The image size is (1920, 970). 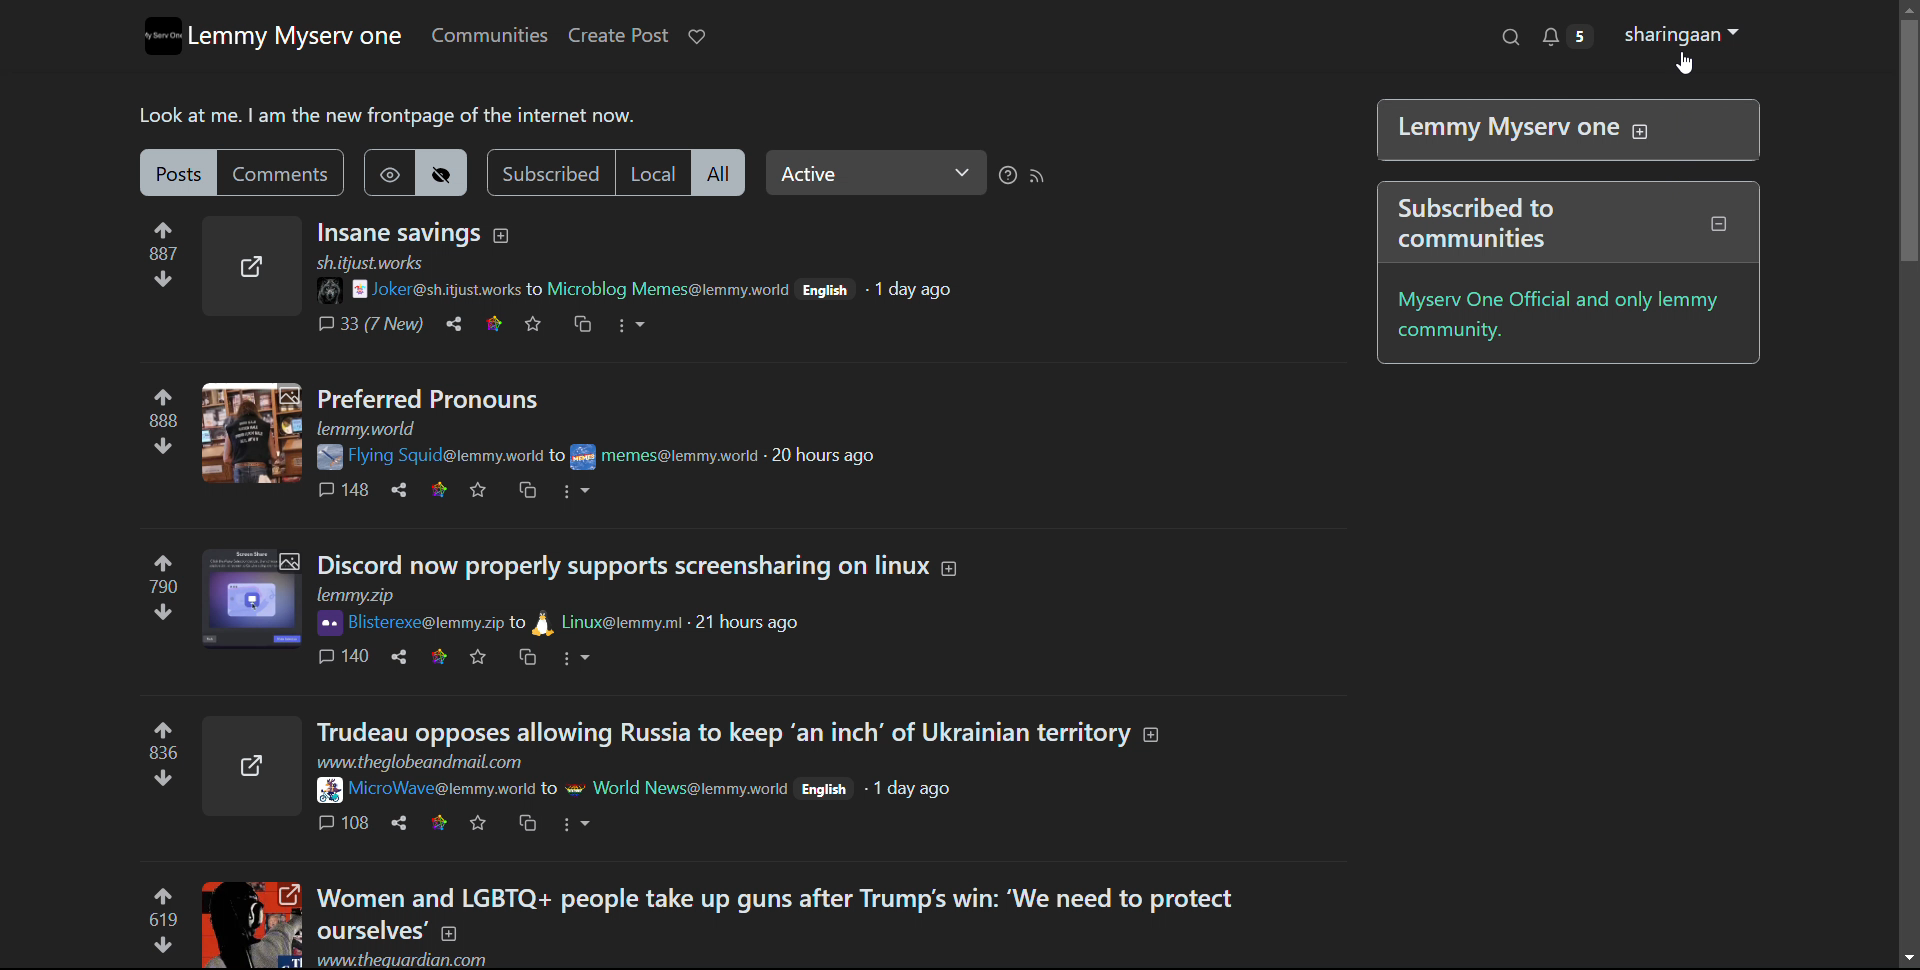 What do you see at coordinates (479, 823) in the screenshot?
I see `favorites` at bounding box center [479, 823].